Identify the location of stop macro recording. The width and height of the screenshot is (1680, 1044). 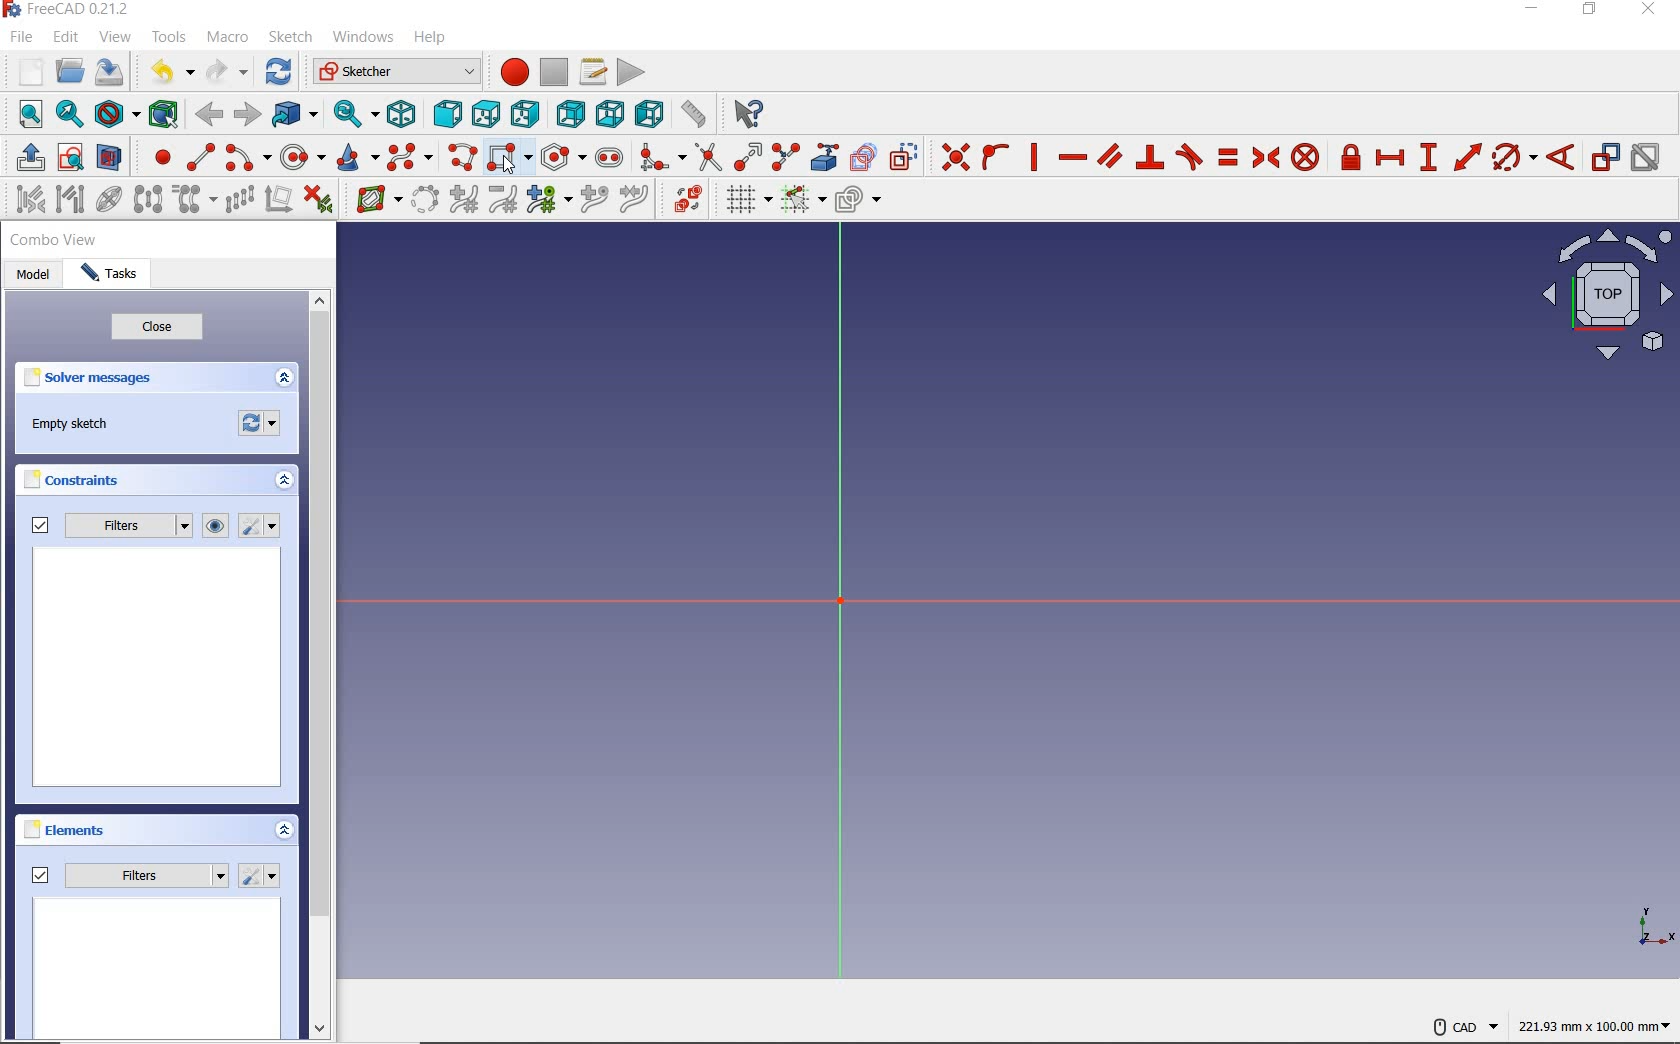
(554, 72).